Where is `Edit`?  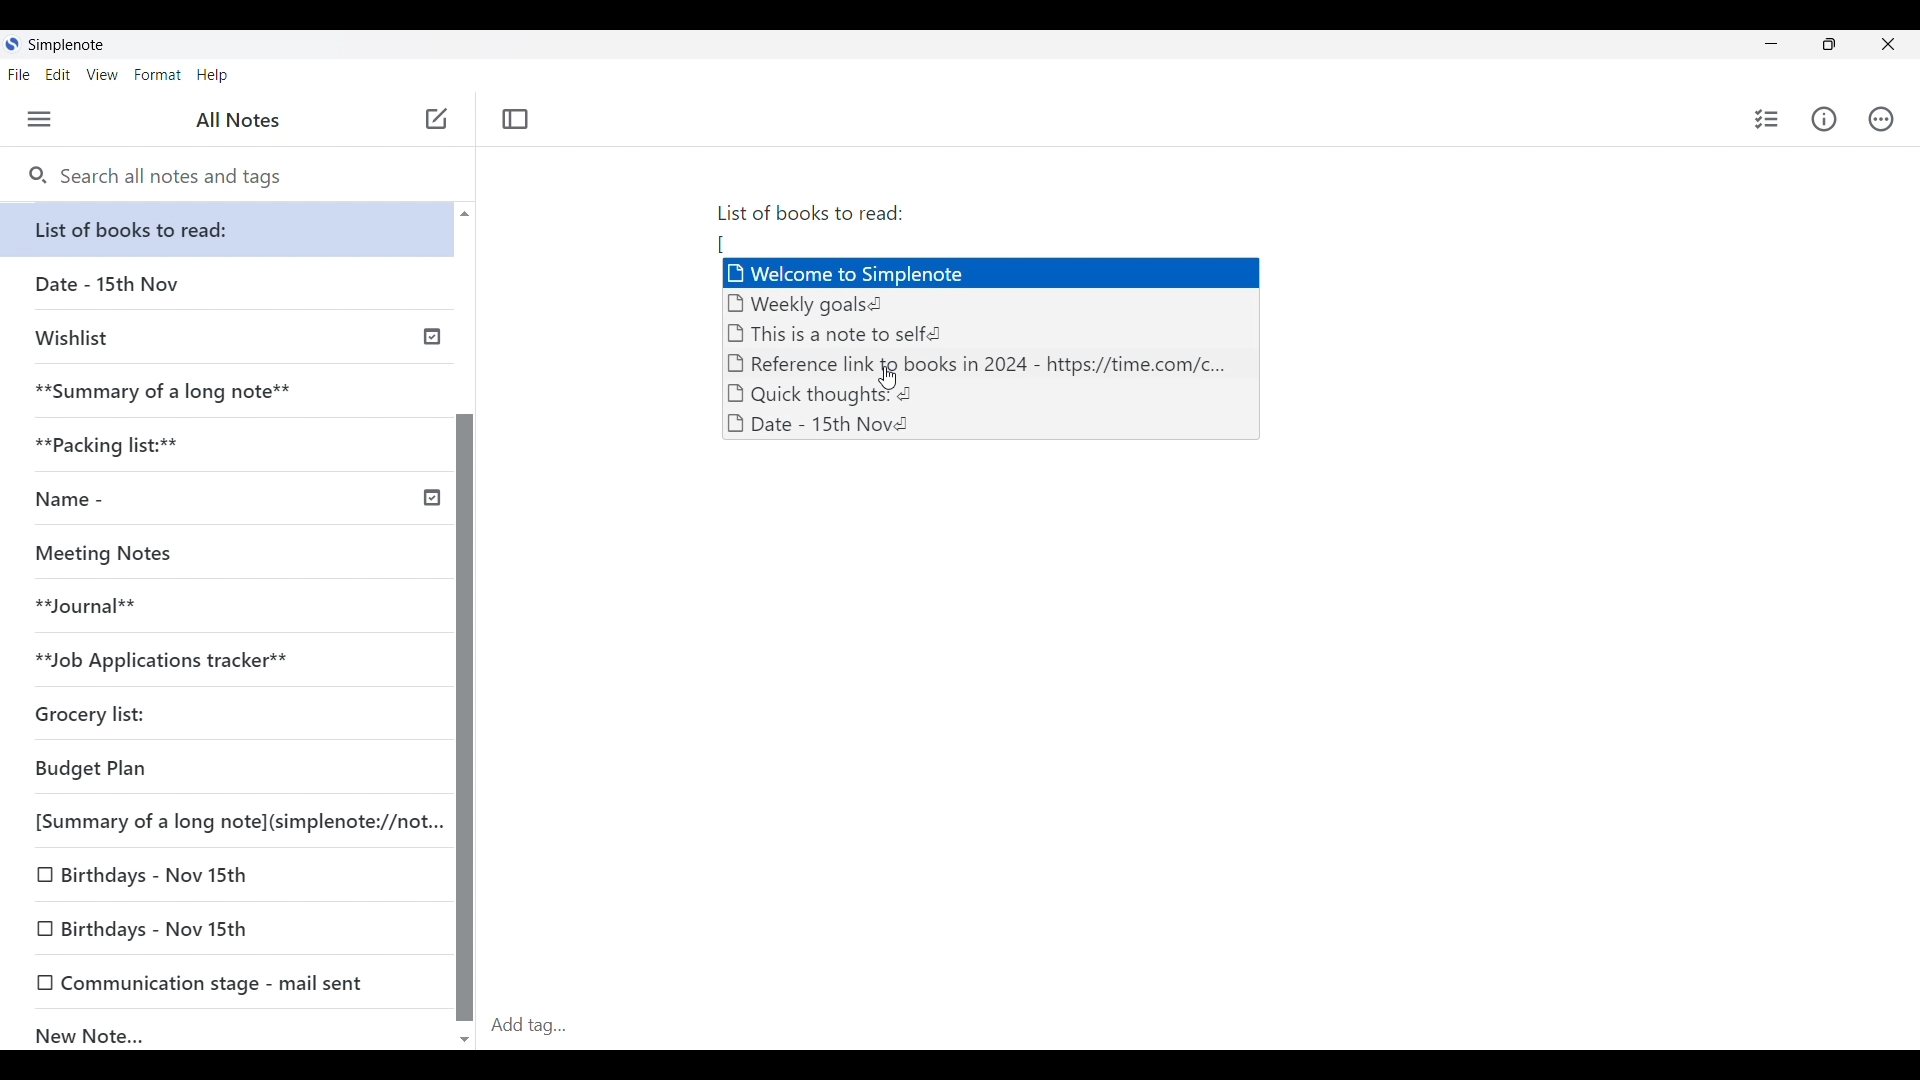
Edit is located at coordinates (58, 75).